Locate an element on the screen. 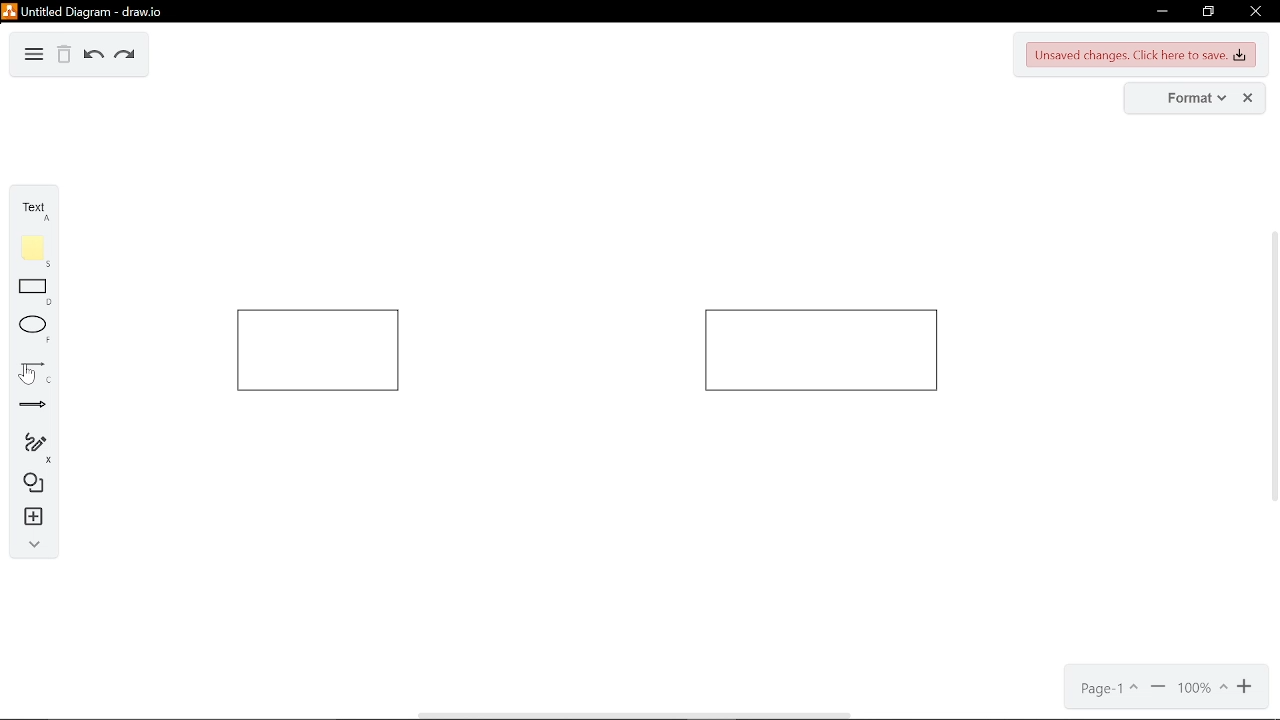  text is located at coordinates (28, 208).